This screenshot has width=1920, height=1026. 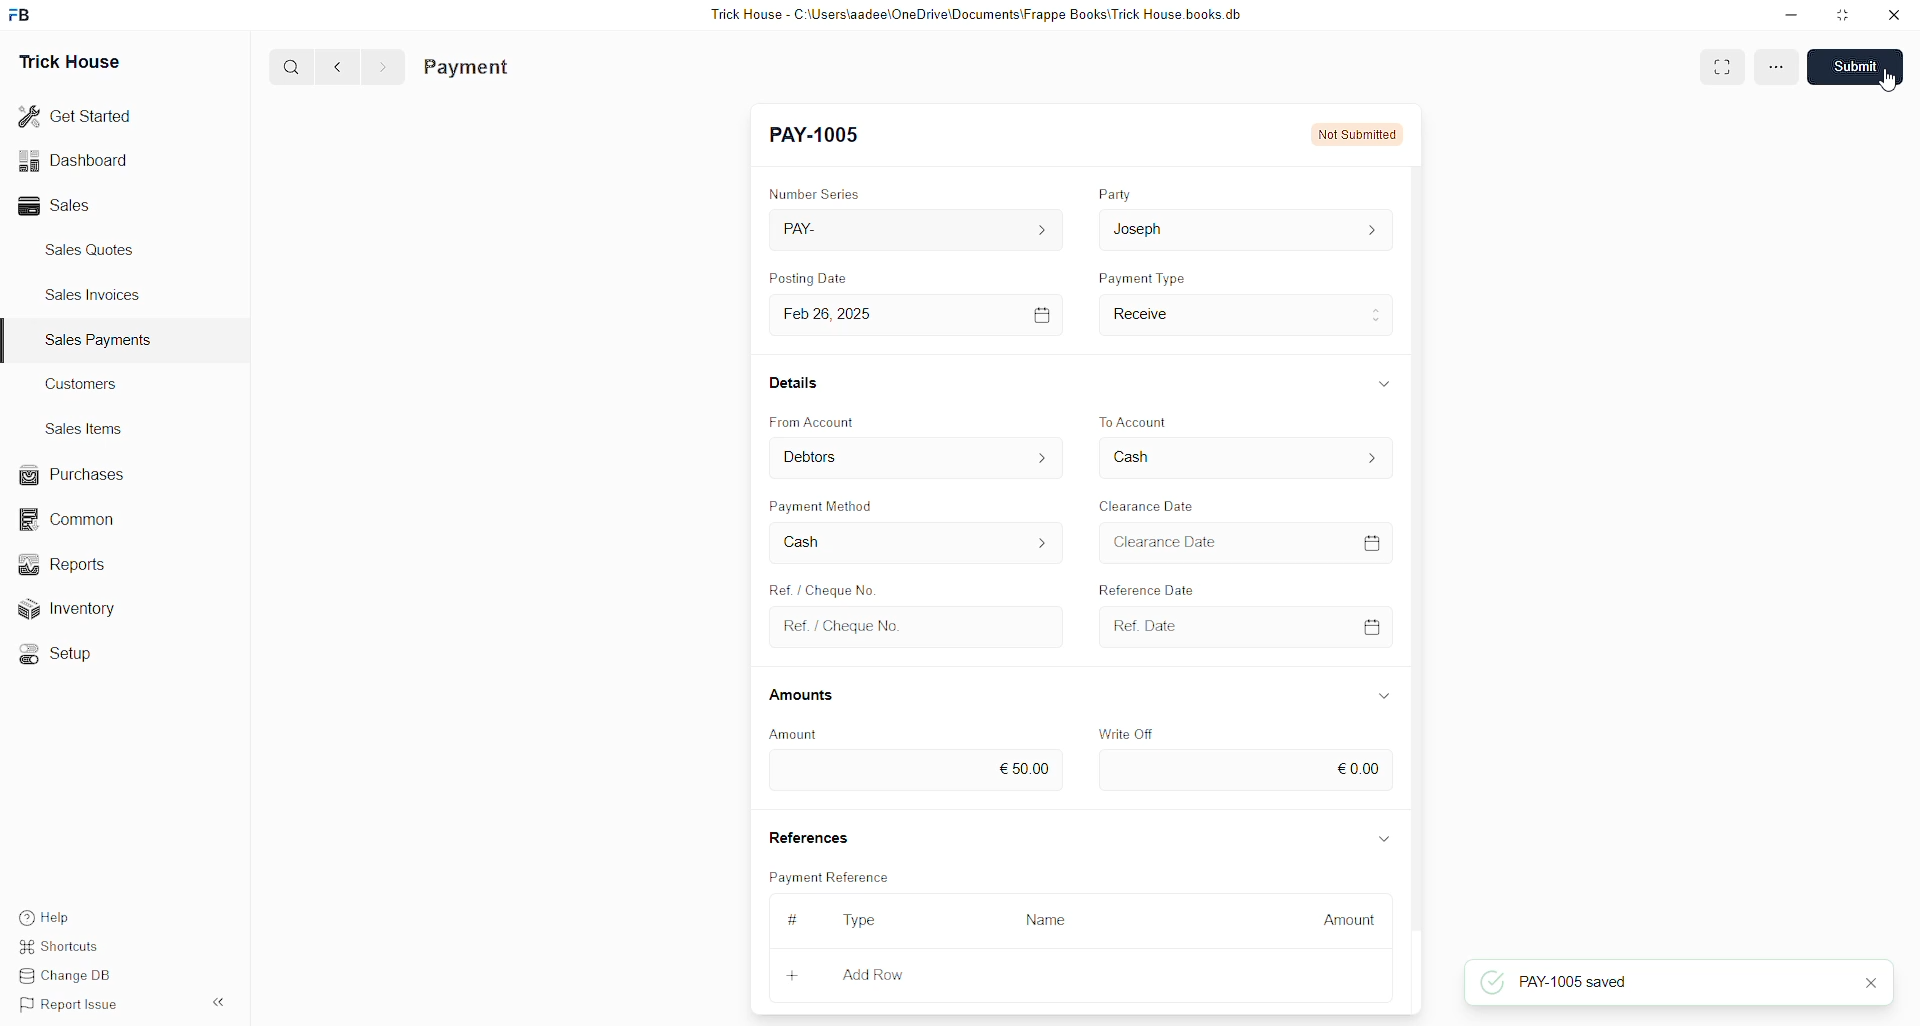 I want to click on Name, so click(x=1052, y=922).